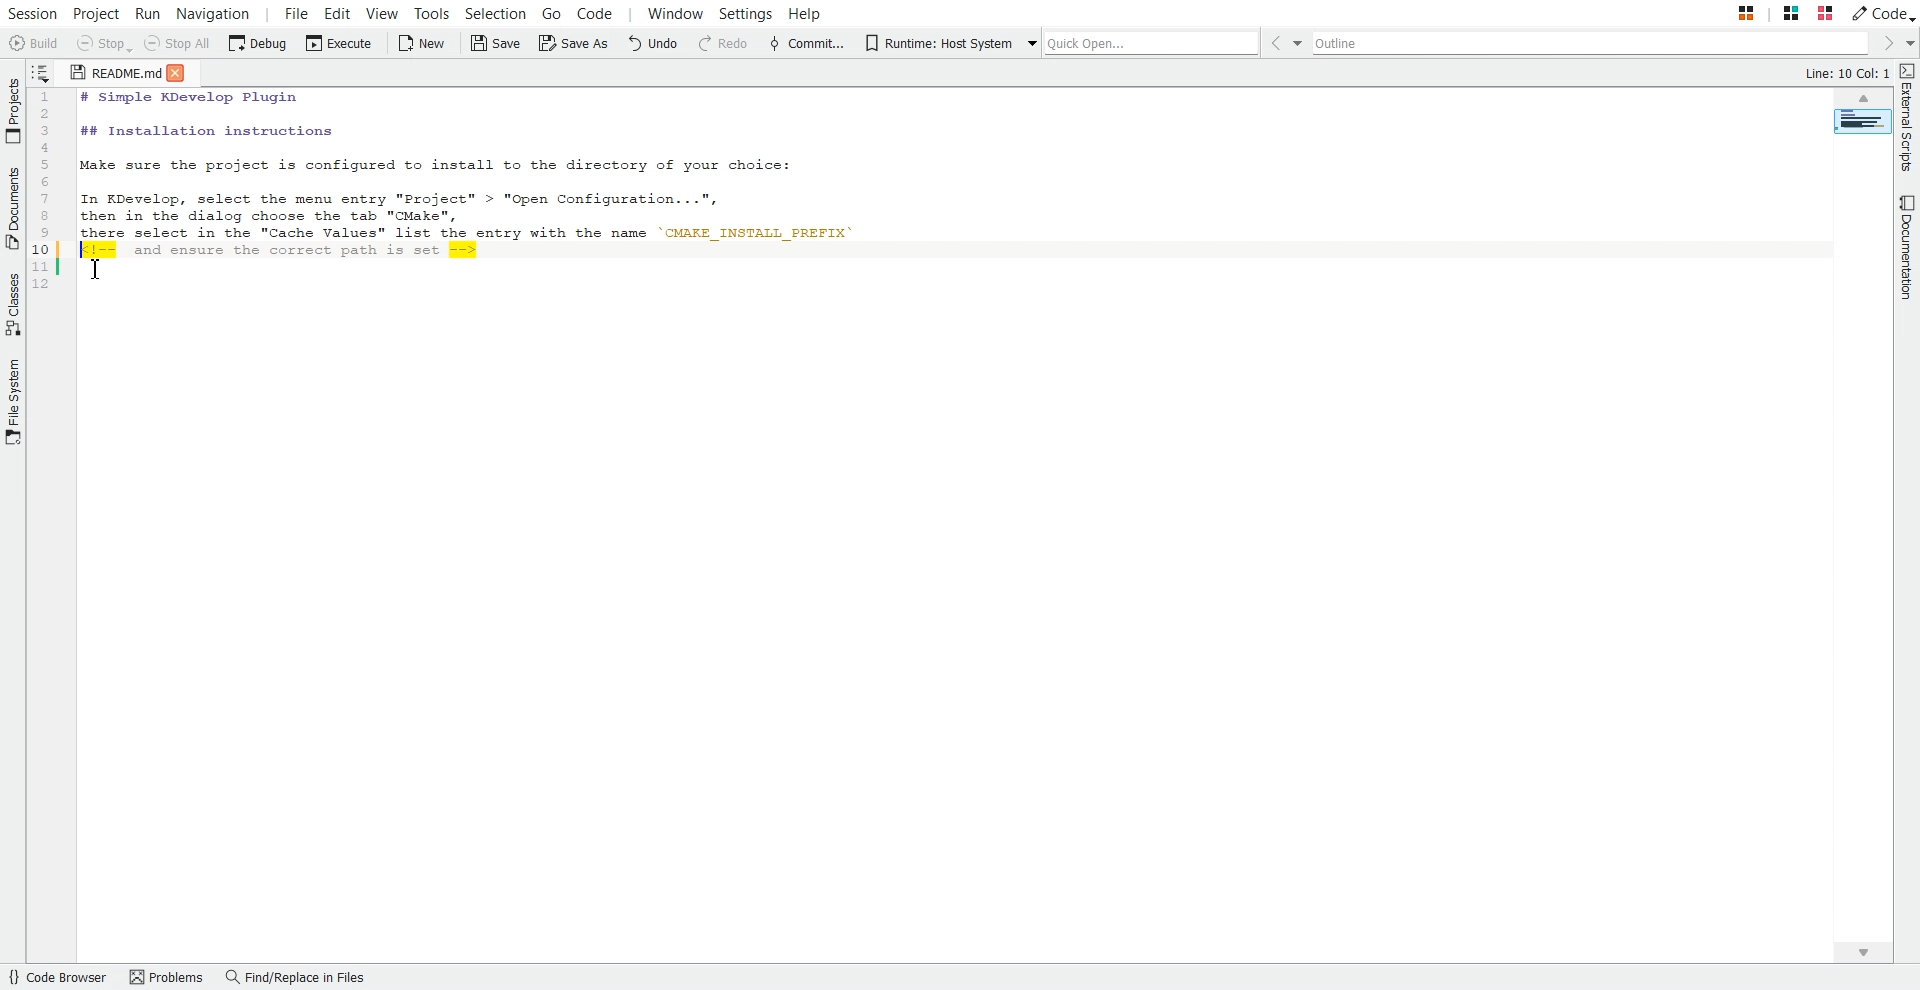 This screenshot has height=990, width=1920. I want to click on Selection, so click(497, 12).